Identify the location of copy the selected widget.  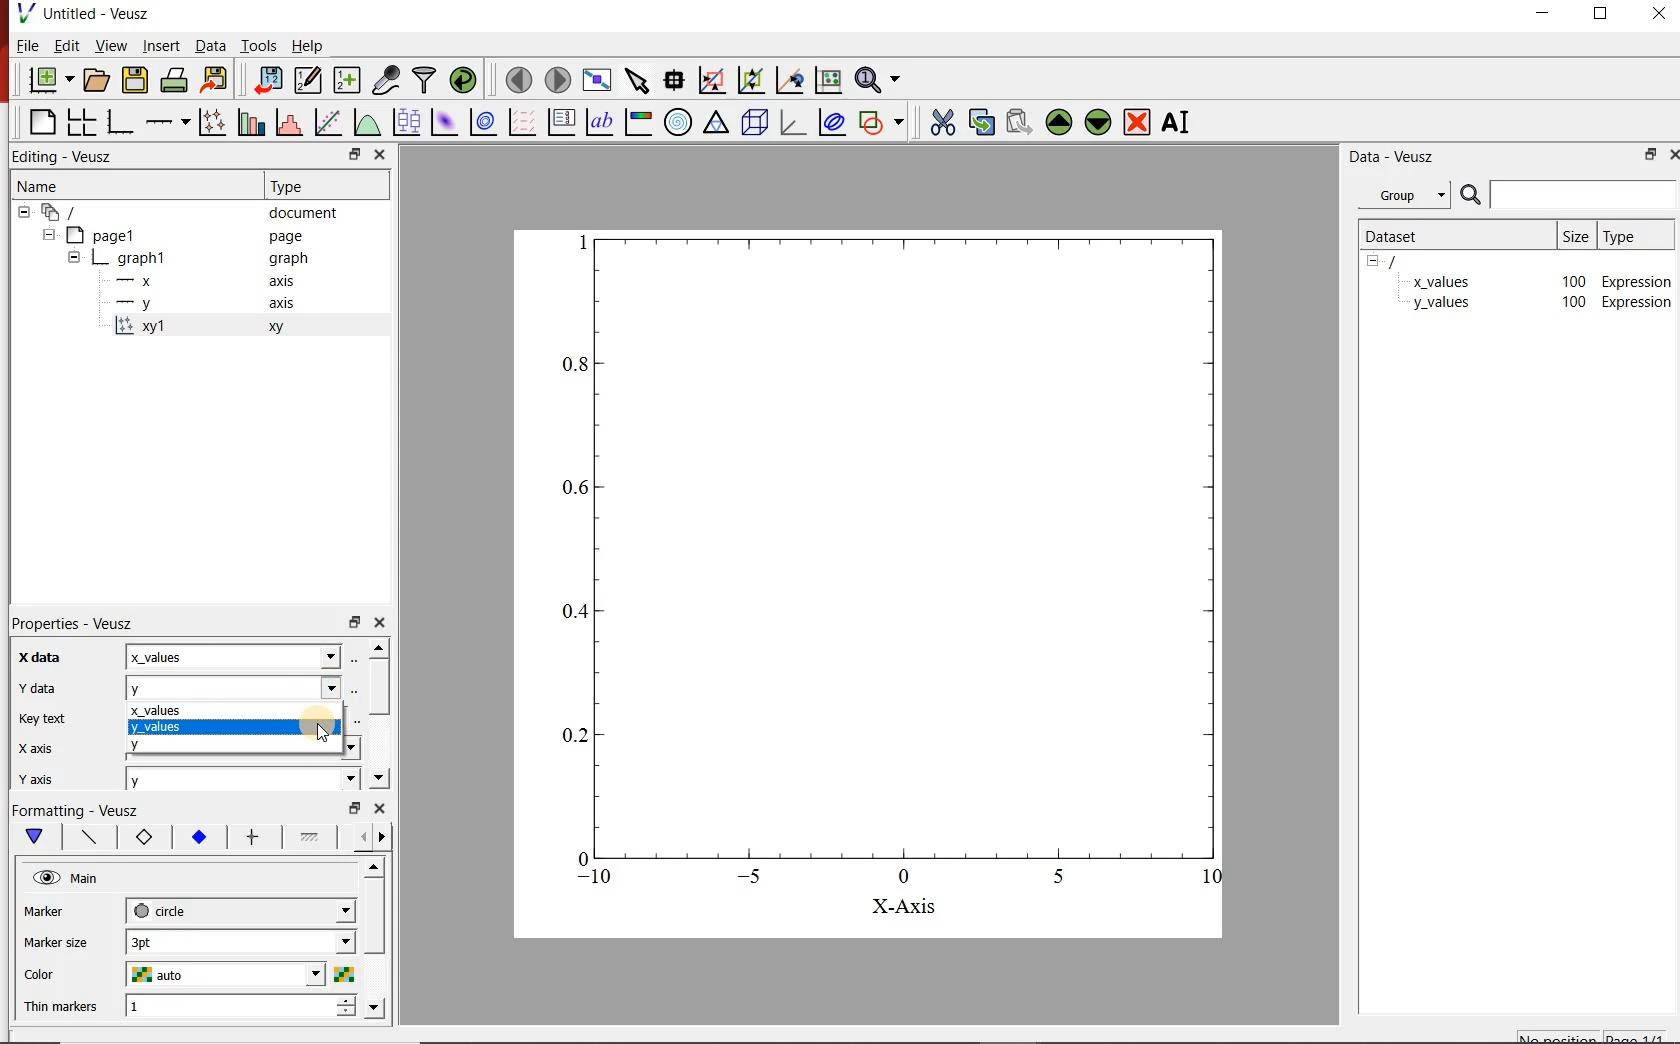
(980, 123).